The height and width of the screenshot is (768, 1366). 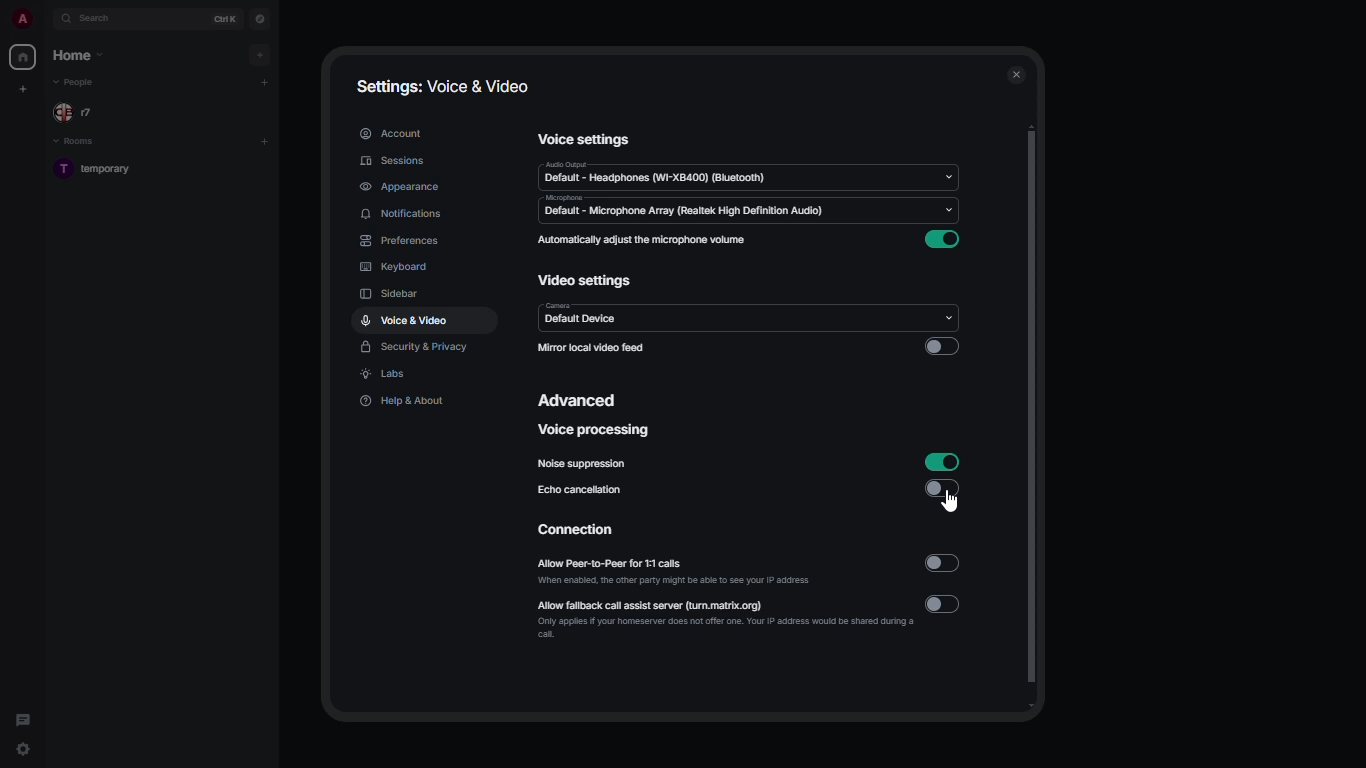 What do you see at coordinates (23, 88) in the screenshot?
I see `create new space` at bounding box center [23, 88].